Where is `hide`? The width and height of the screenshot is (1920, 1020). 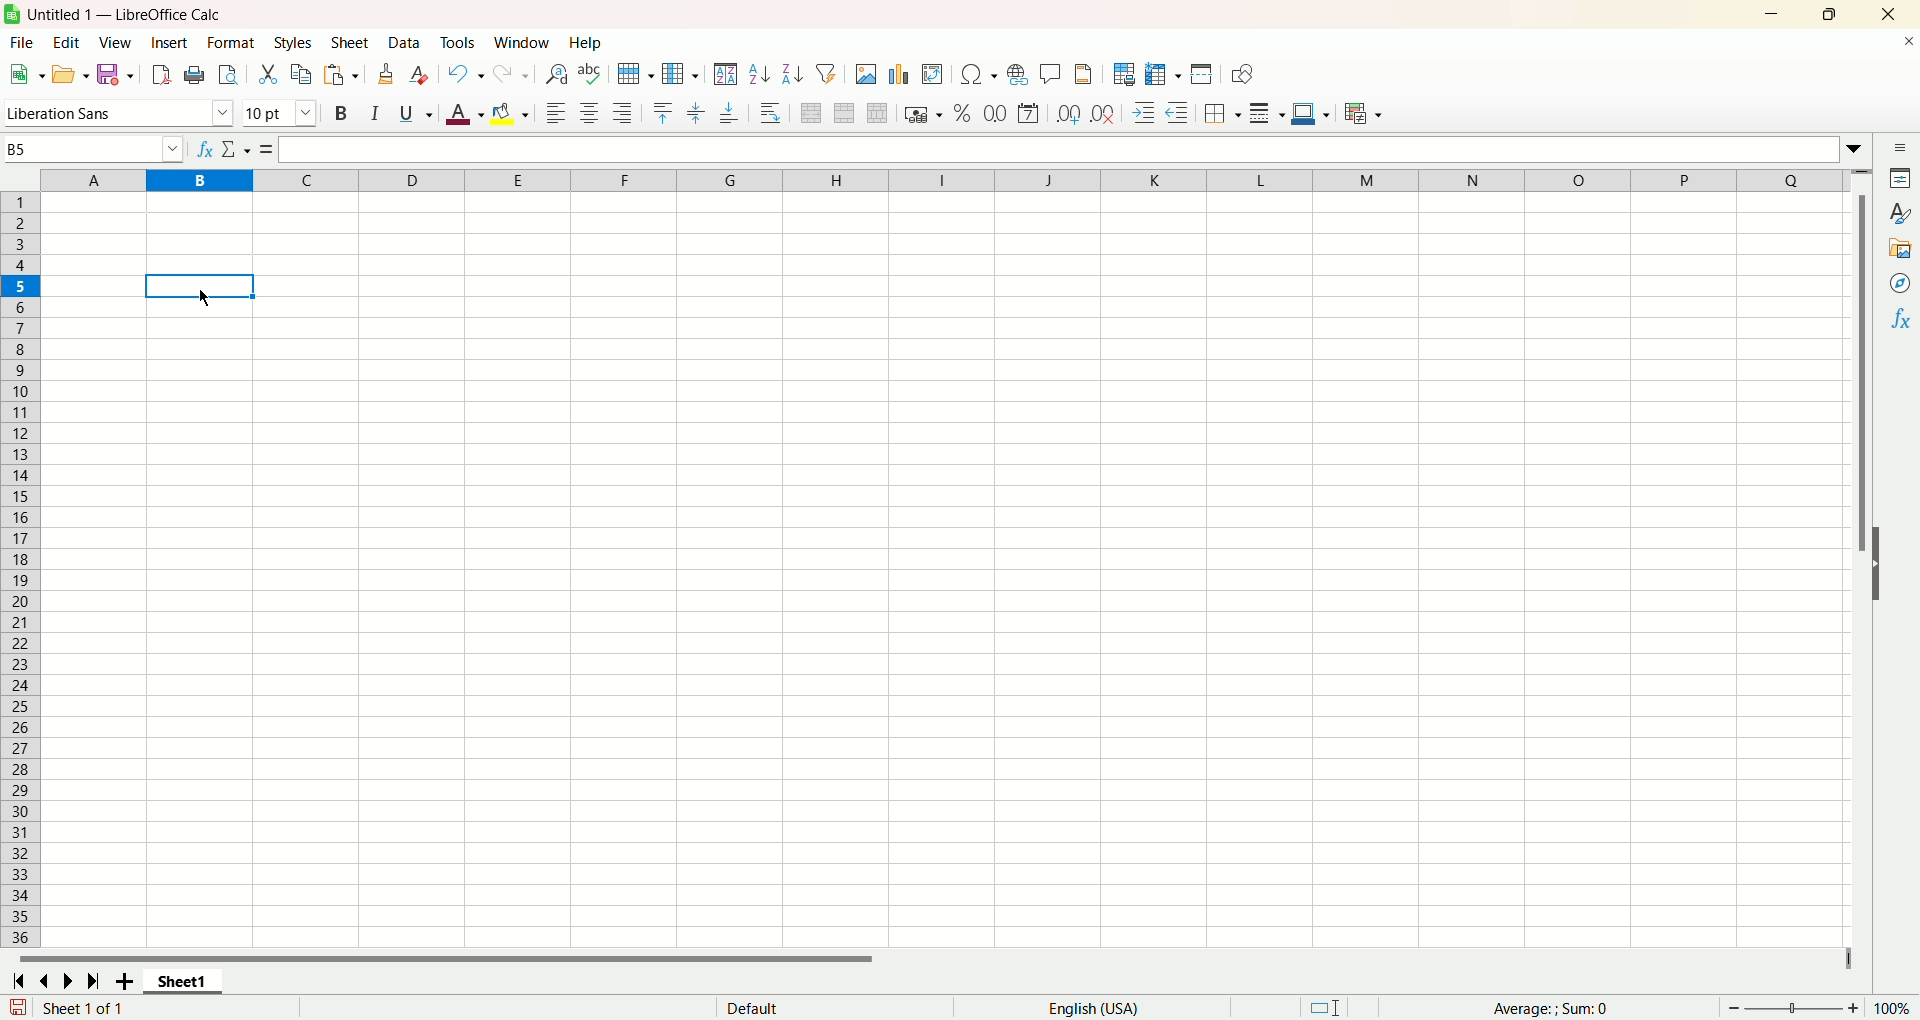
hide is located at coordinates (1882, 562).